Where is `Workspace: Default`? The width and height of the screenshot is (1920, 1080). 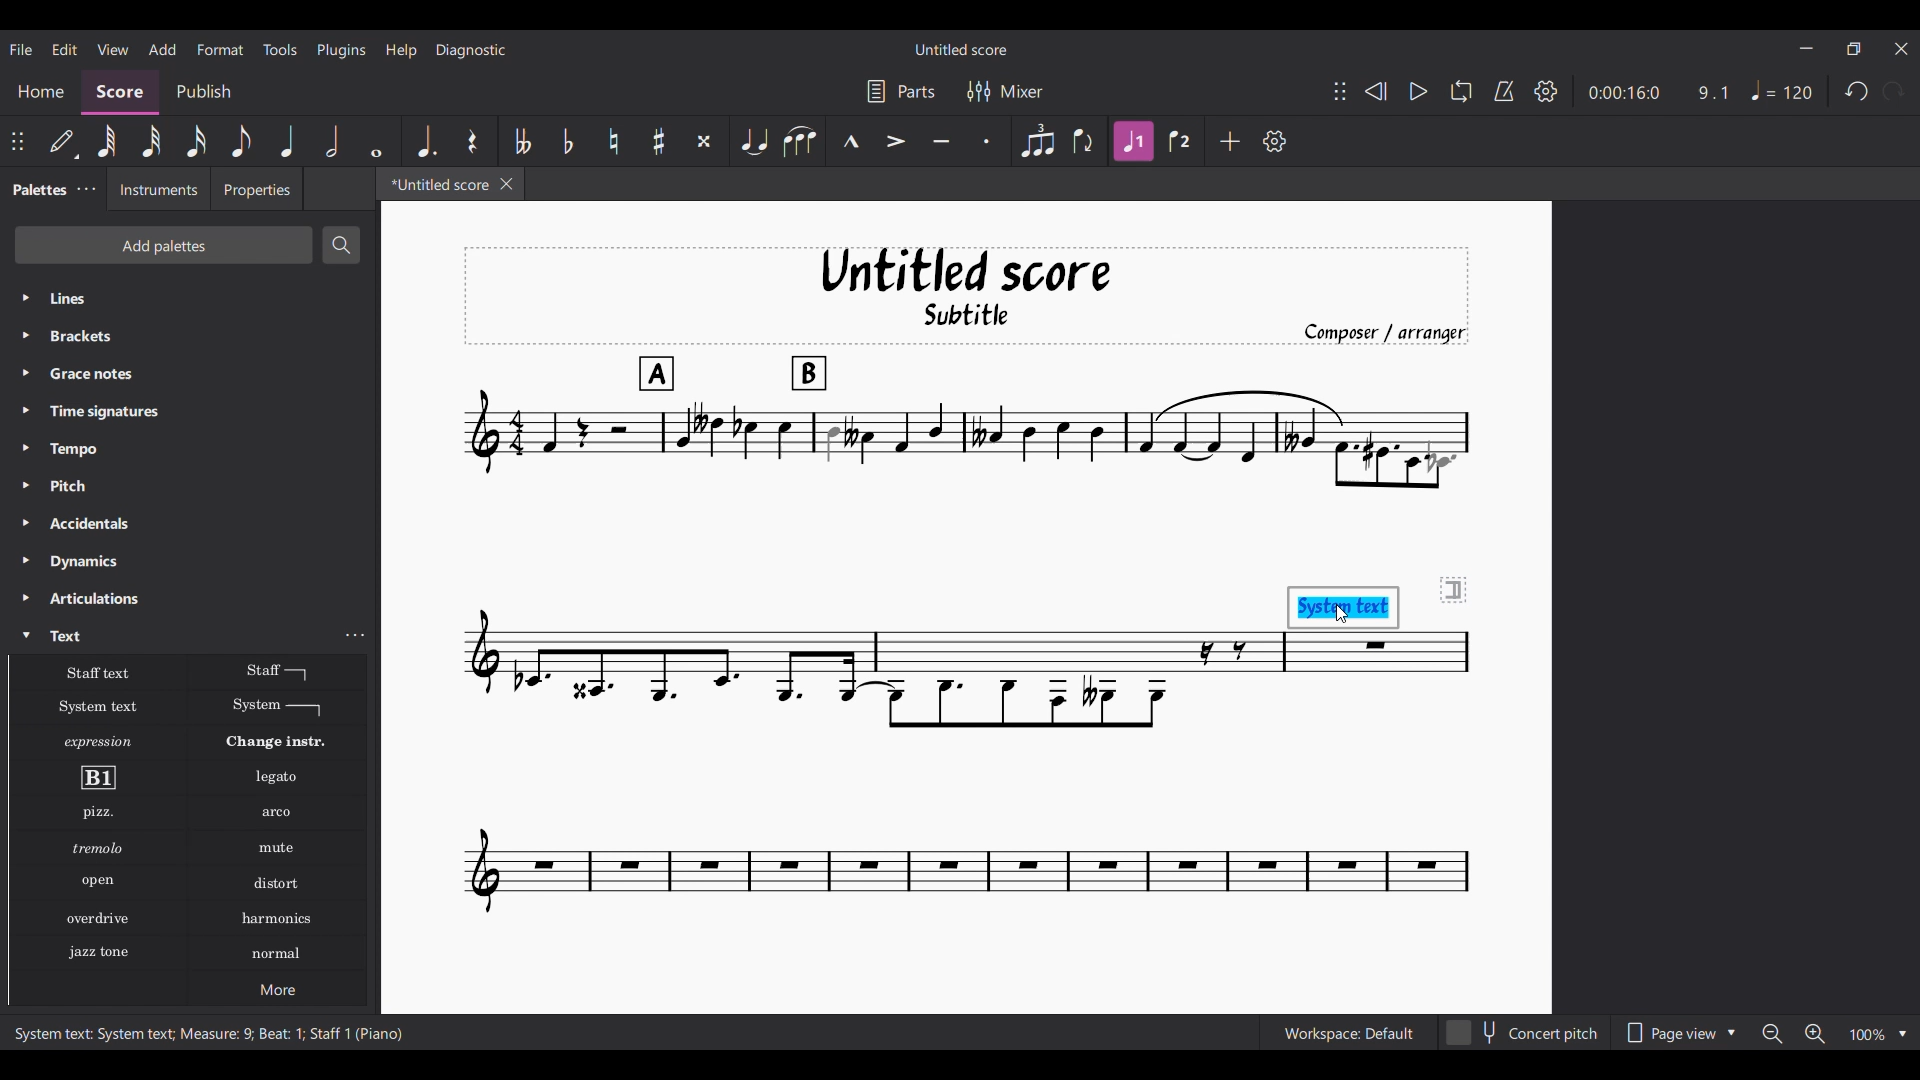 Workspace: Default is located at coordinates (1349, 1032).